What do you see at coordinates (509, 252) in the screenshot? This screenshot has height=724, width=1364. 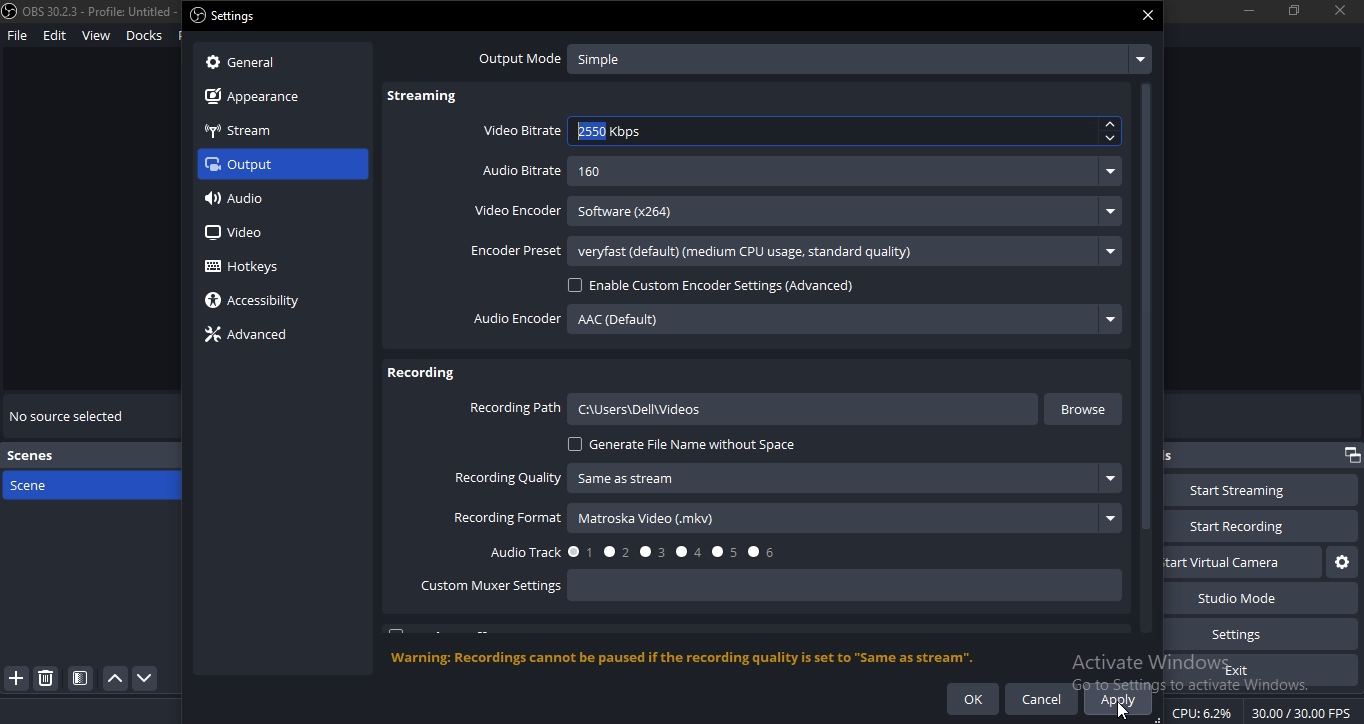 I see `encoder preset` at bounding box center [509, 252].